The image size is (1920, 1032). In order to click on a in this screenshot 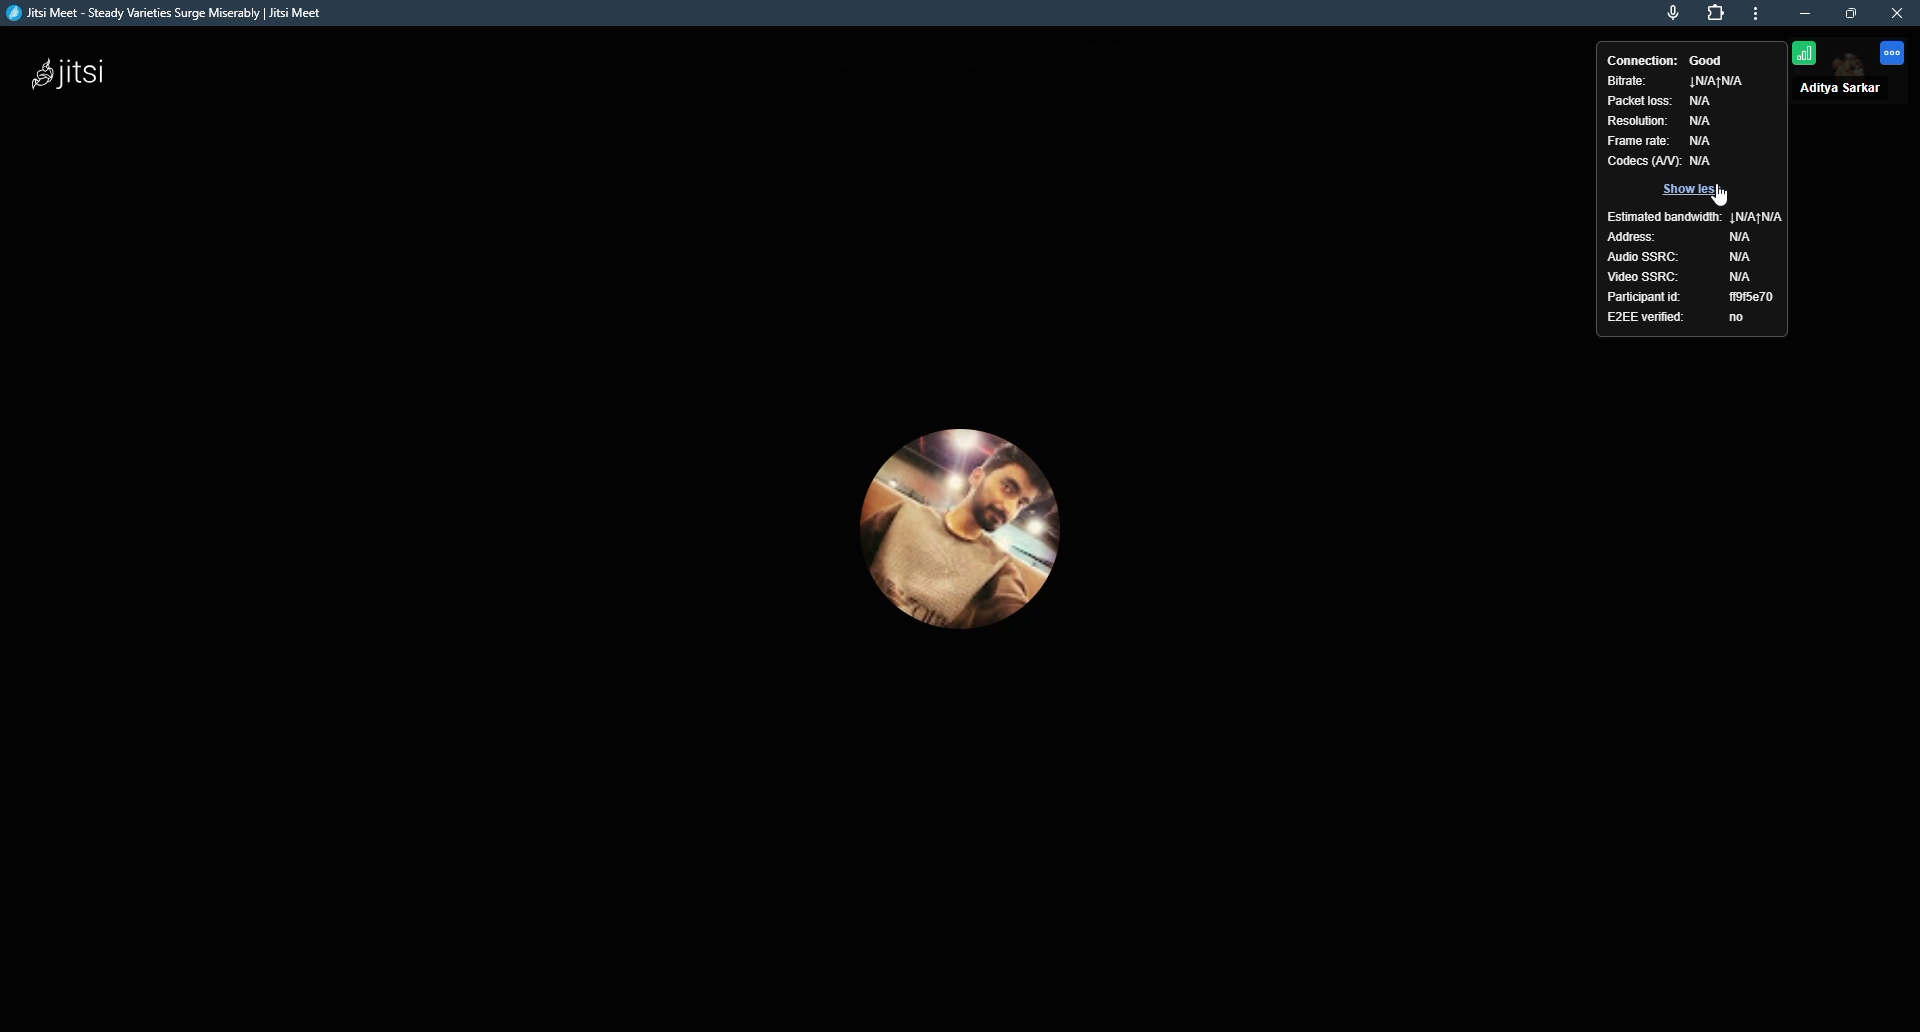, I will do `click(1708, 161)`.